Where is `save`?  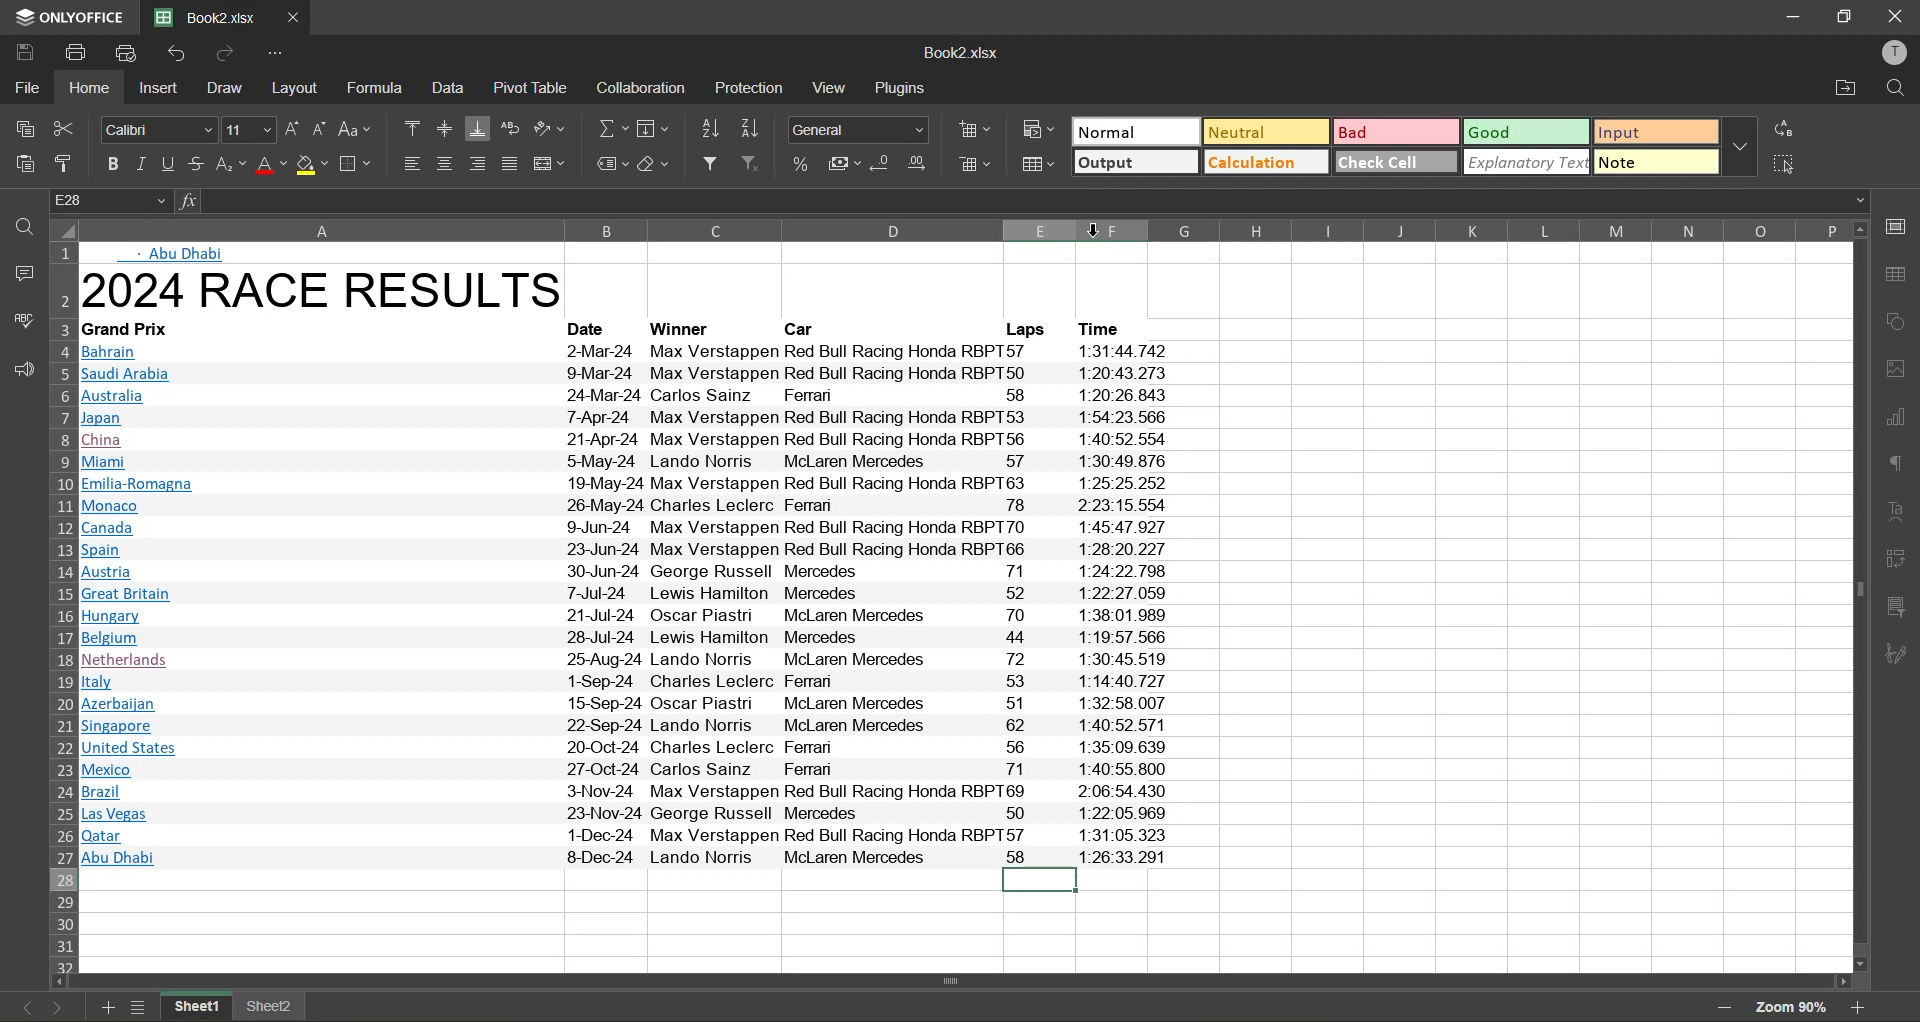 save is located at coordinates (23, 53).